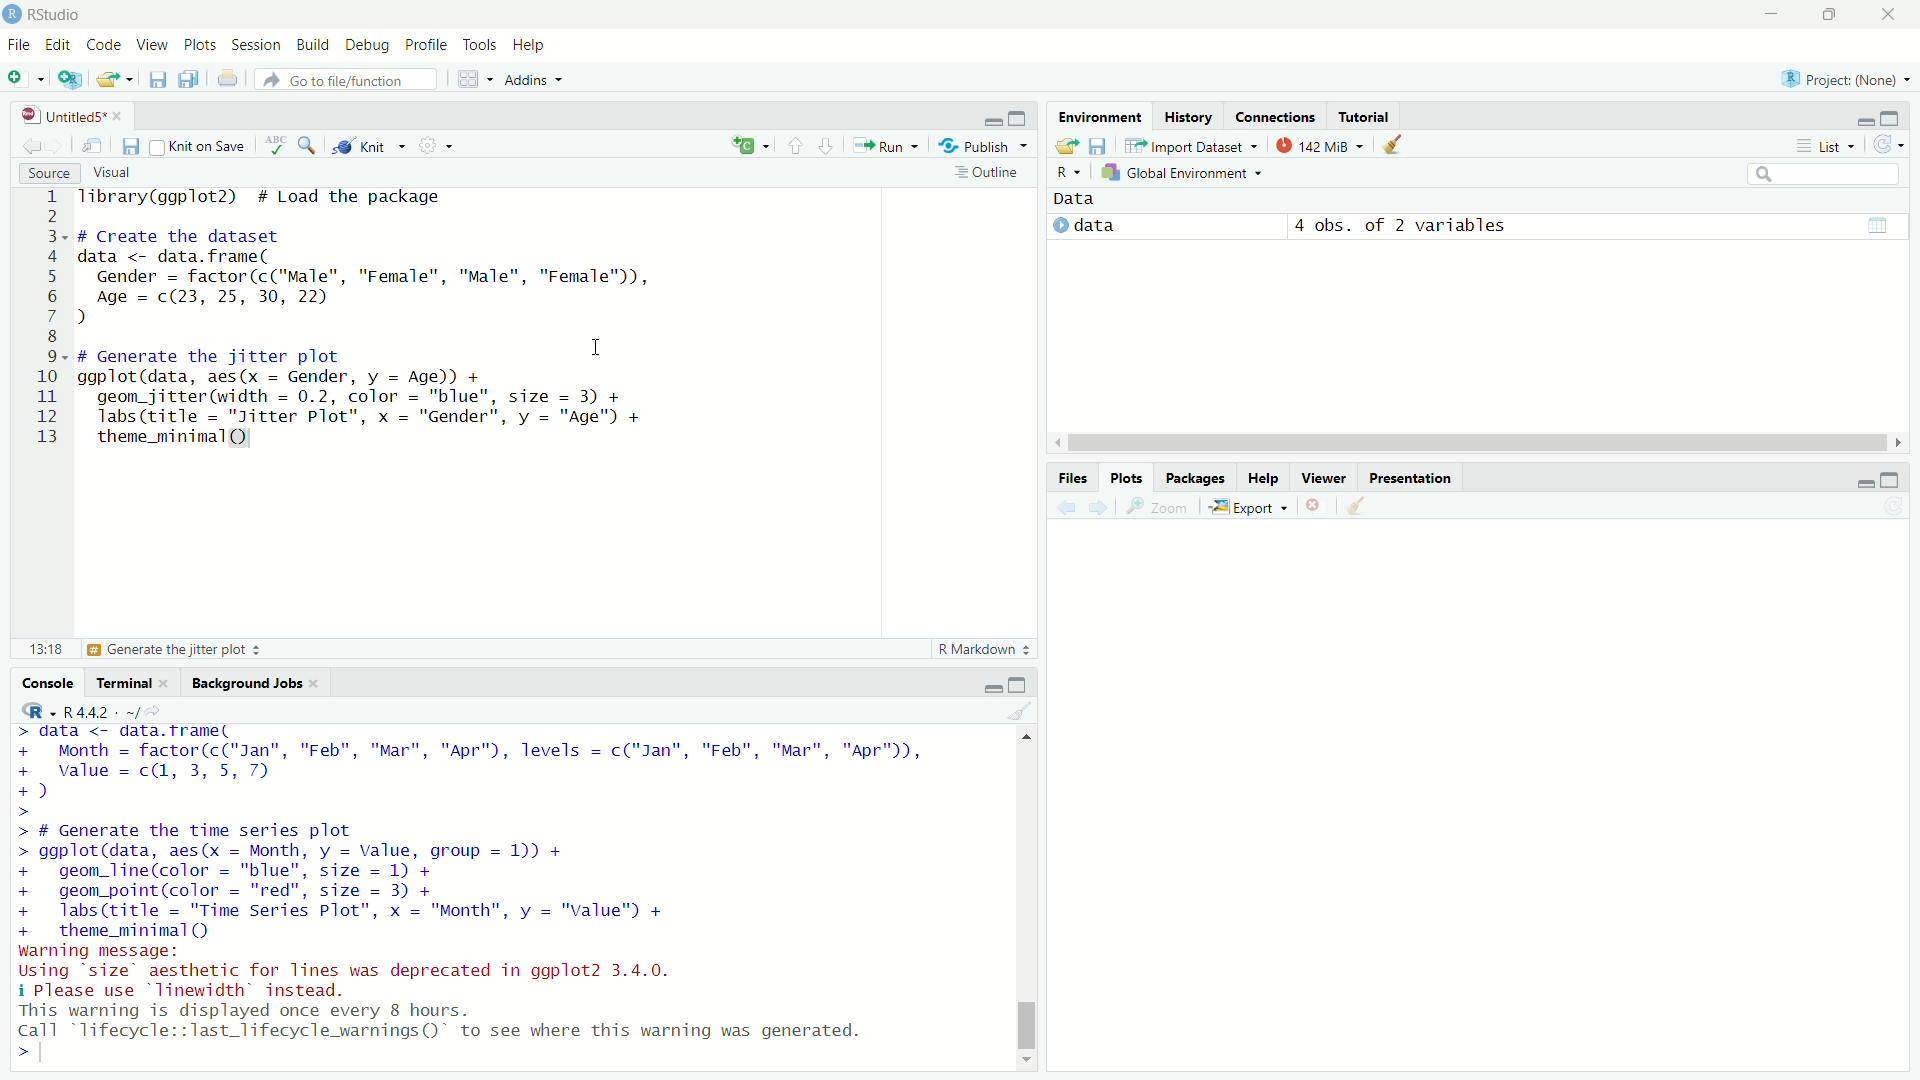  Describe the element at coordinates (60, 143) in the screenshot. I see `go forward to next source location` at that location.